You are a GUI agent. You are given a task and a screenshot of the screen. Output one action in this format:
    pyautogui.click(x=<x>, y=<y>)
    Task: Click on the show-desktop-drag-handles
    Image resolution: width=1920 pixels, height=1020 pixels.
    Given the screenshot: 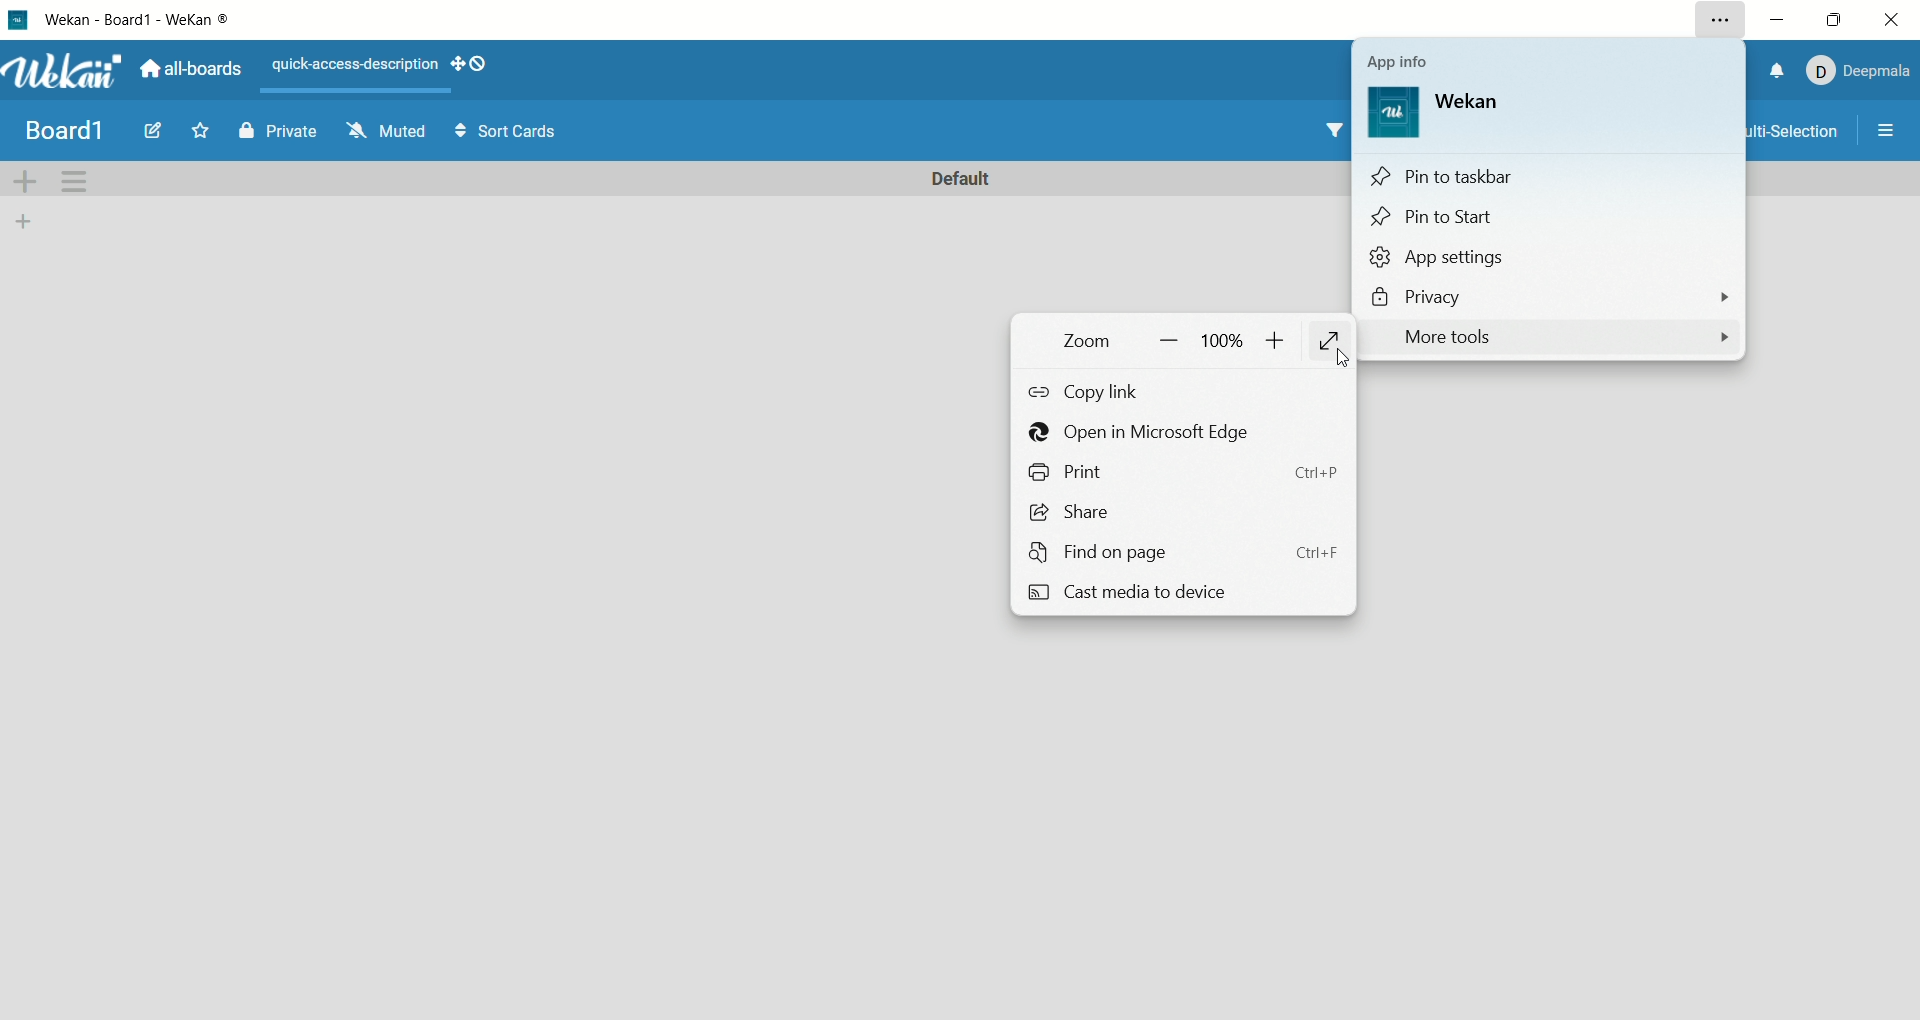 What is the action you would take?
    pyautogui.click(x=478, y=63)
    